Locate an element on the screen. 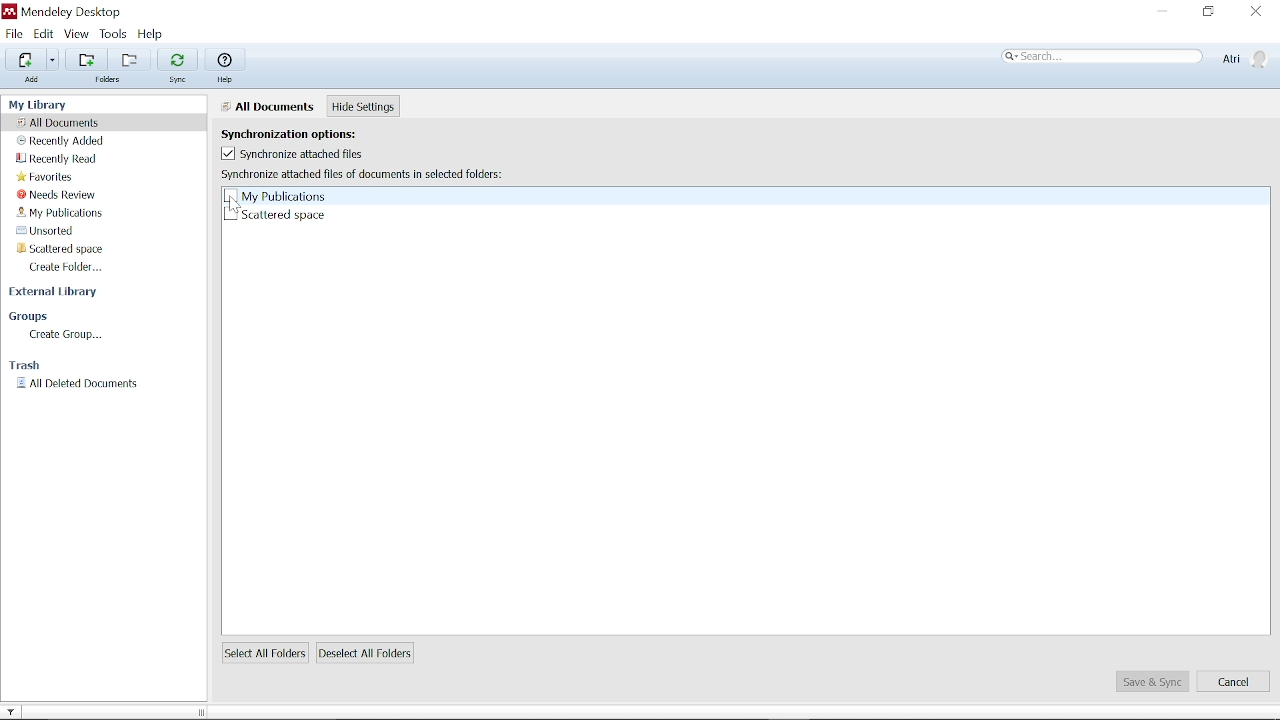 This screenshot has width=1280, height=720. Create Group is located at coordinates (64, 334).